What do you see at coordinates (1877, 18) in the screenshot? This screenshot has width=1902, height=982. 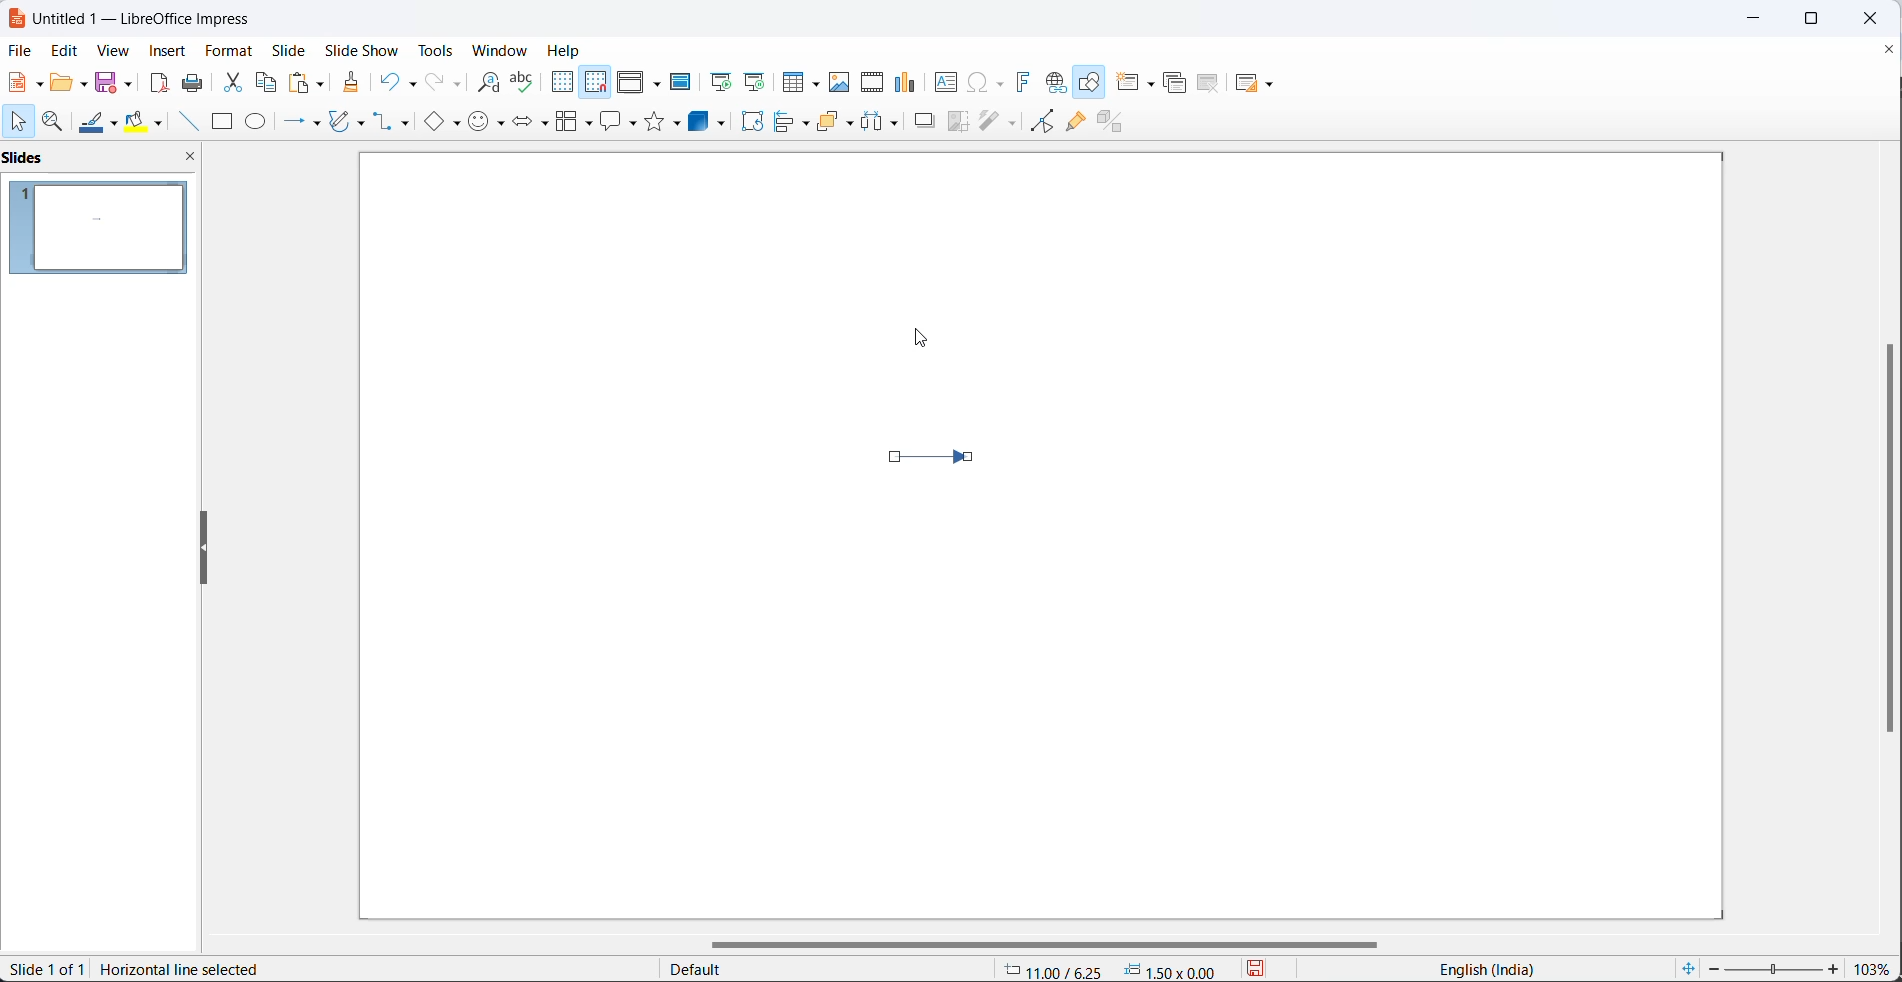 I see `close` at bounding box center [1877, 18].